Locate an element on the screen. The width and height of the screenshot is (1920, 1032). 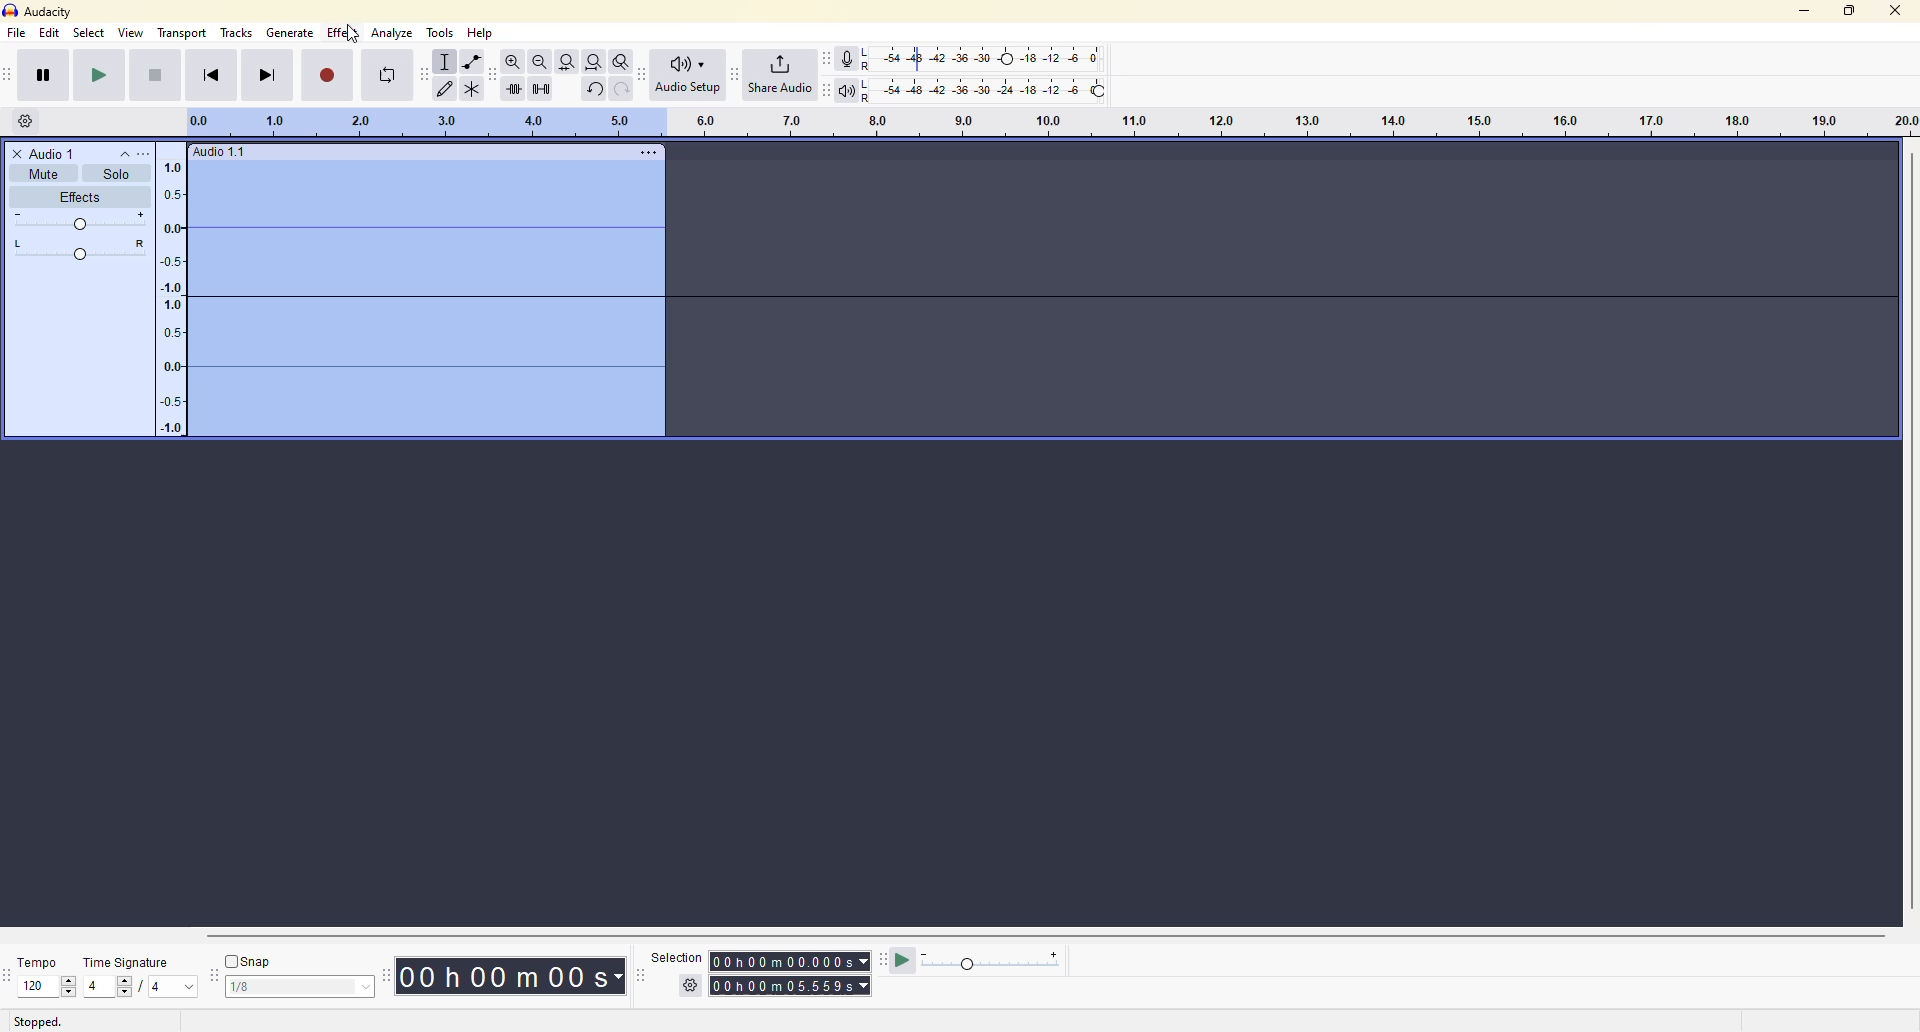
audacity is located at coordinates (37, 11).